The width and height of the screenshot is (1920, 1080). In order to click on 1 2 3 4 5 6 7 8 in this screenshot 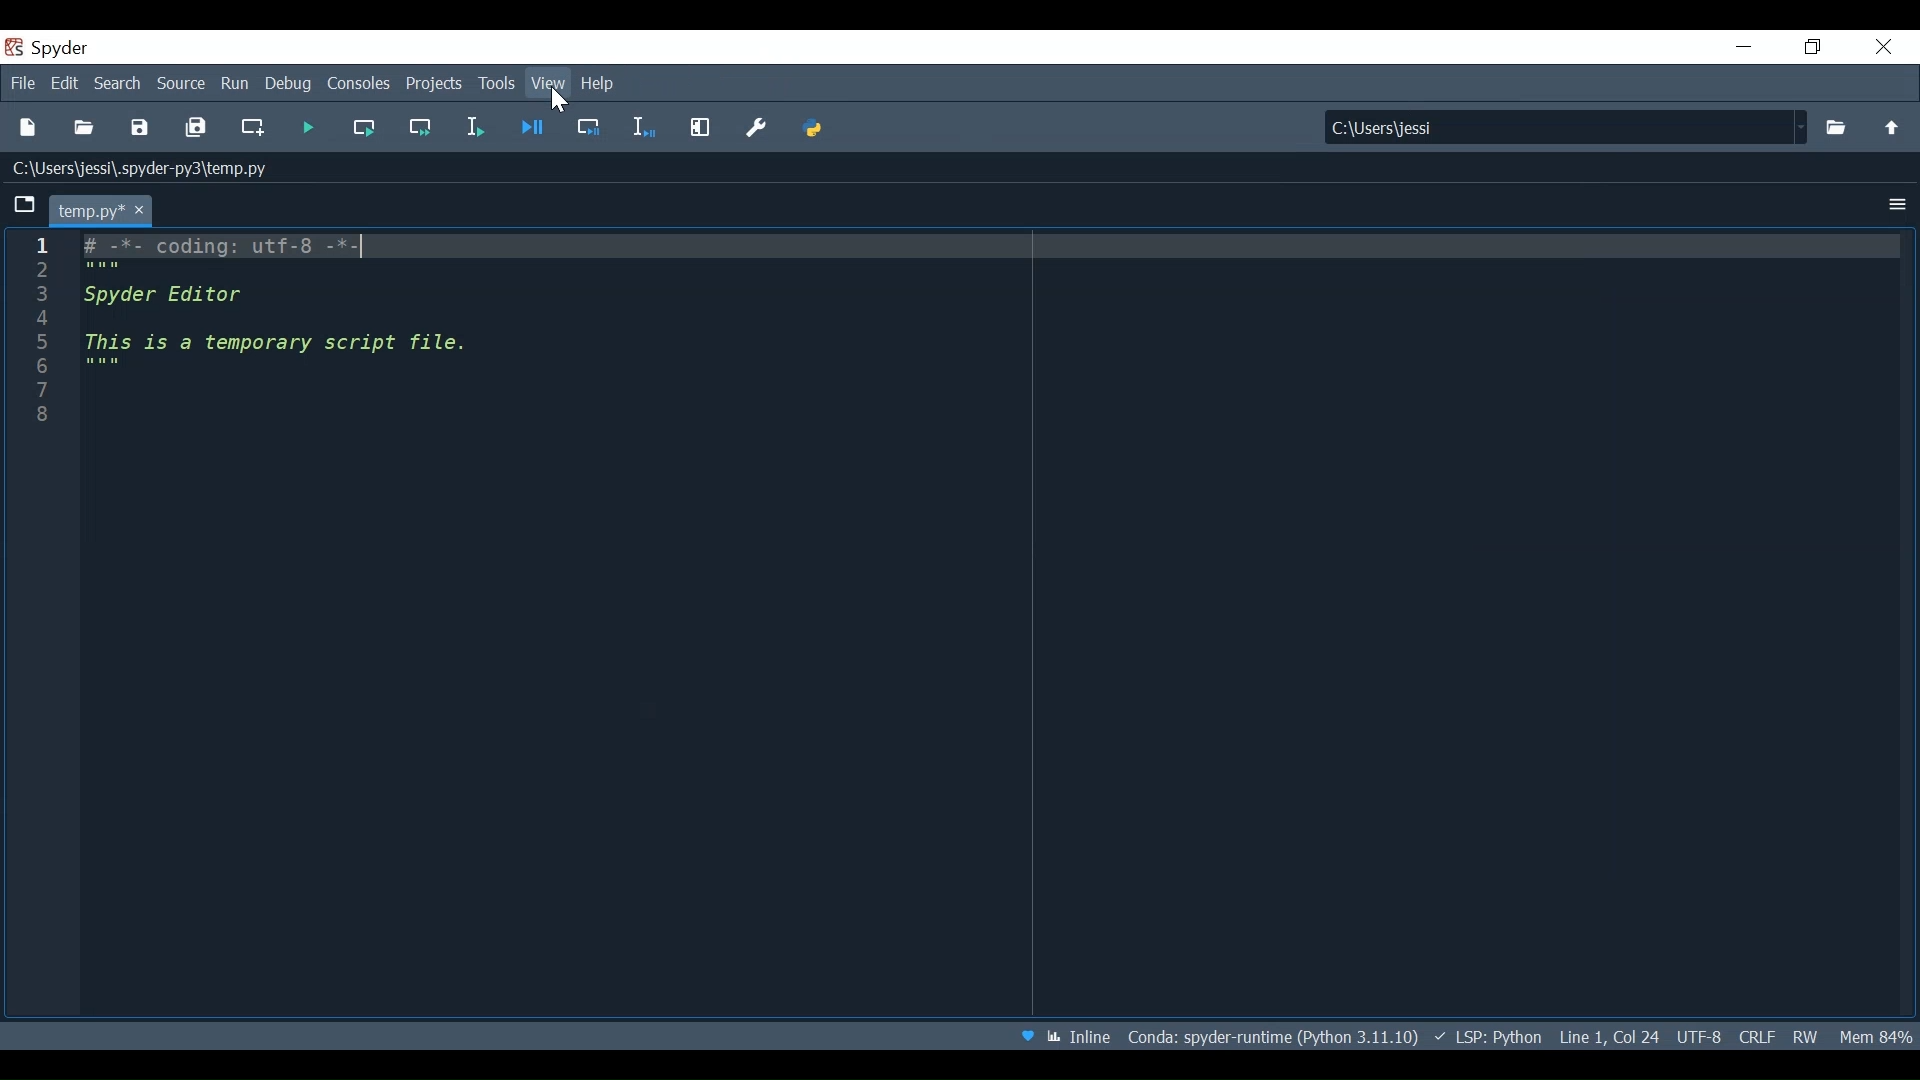, I will do `click(38, 339)`.